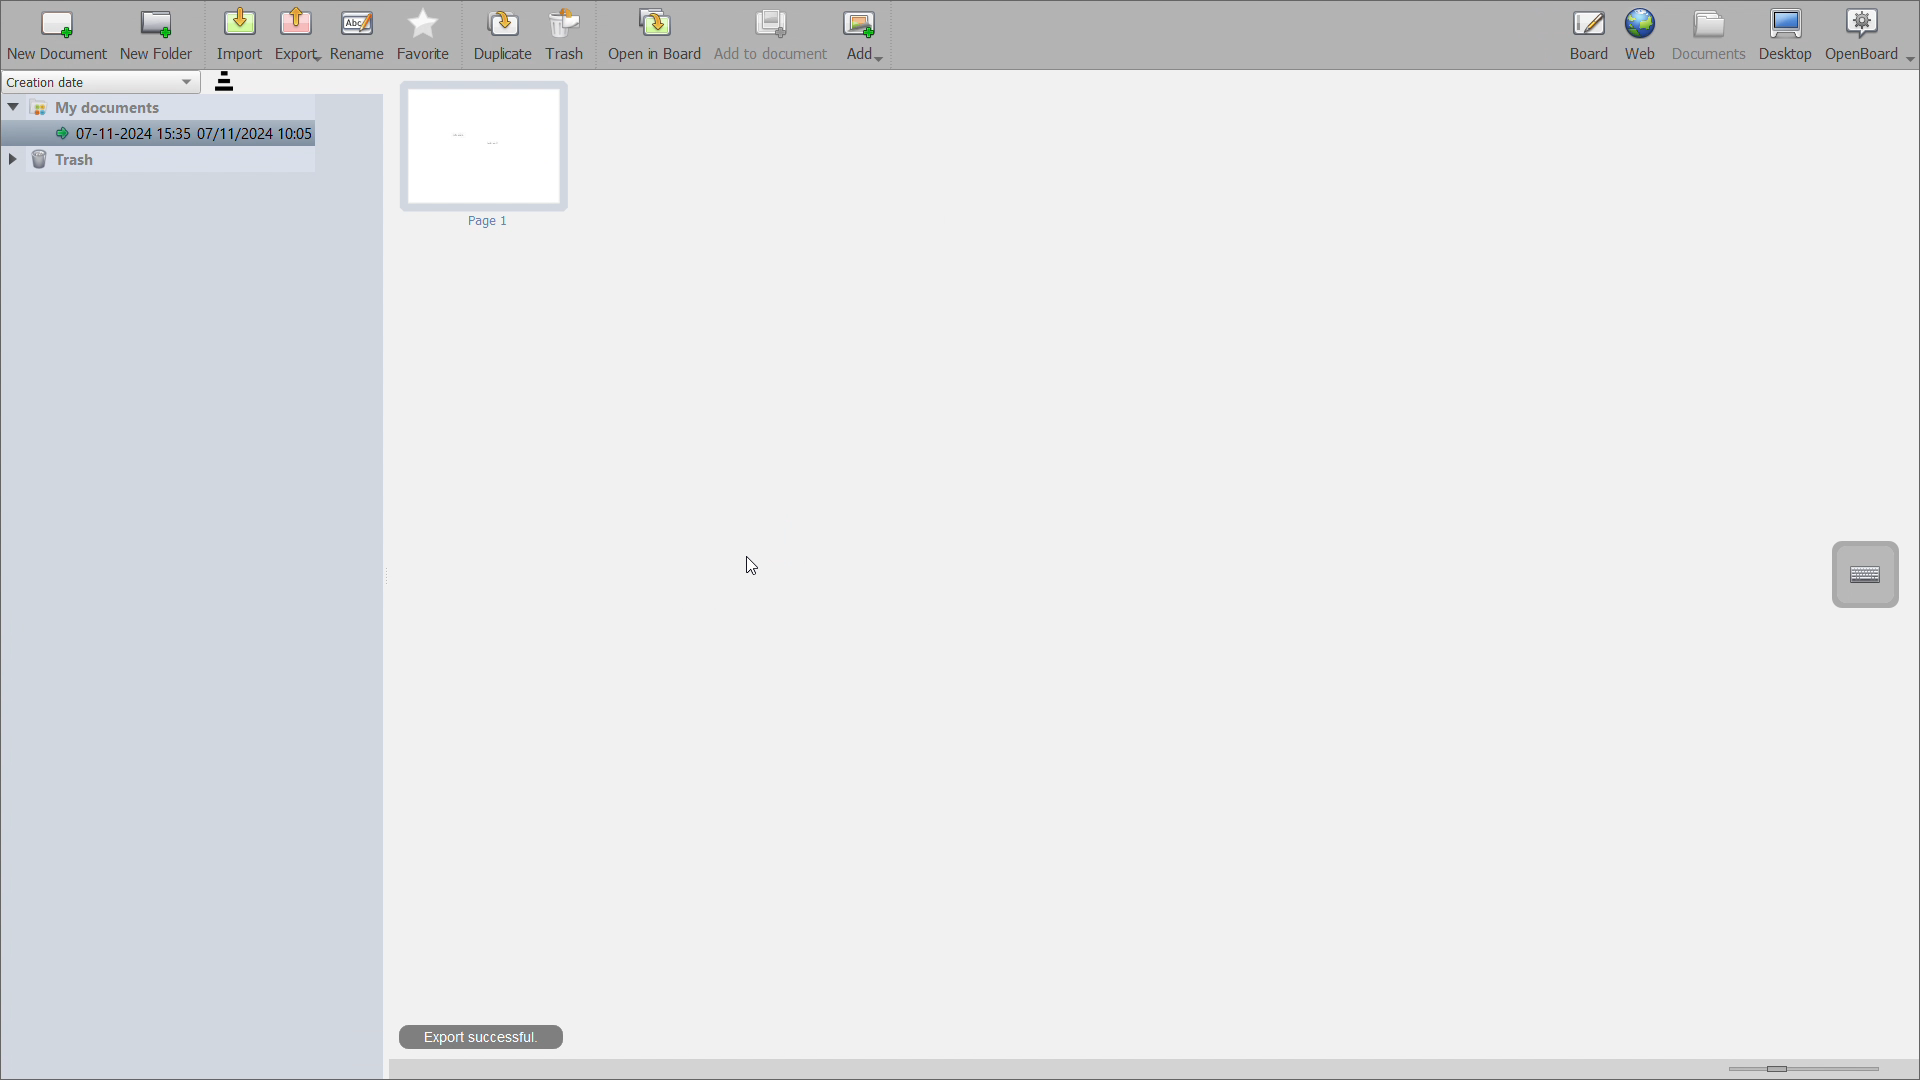  Describe the element at coordinates (771, 34) in the screenshot. I see `add to document` at that location.